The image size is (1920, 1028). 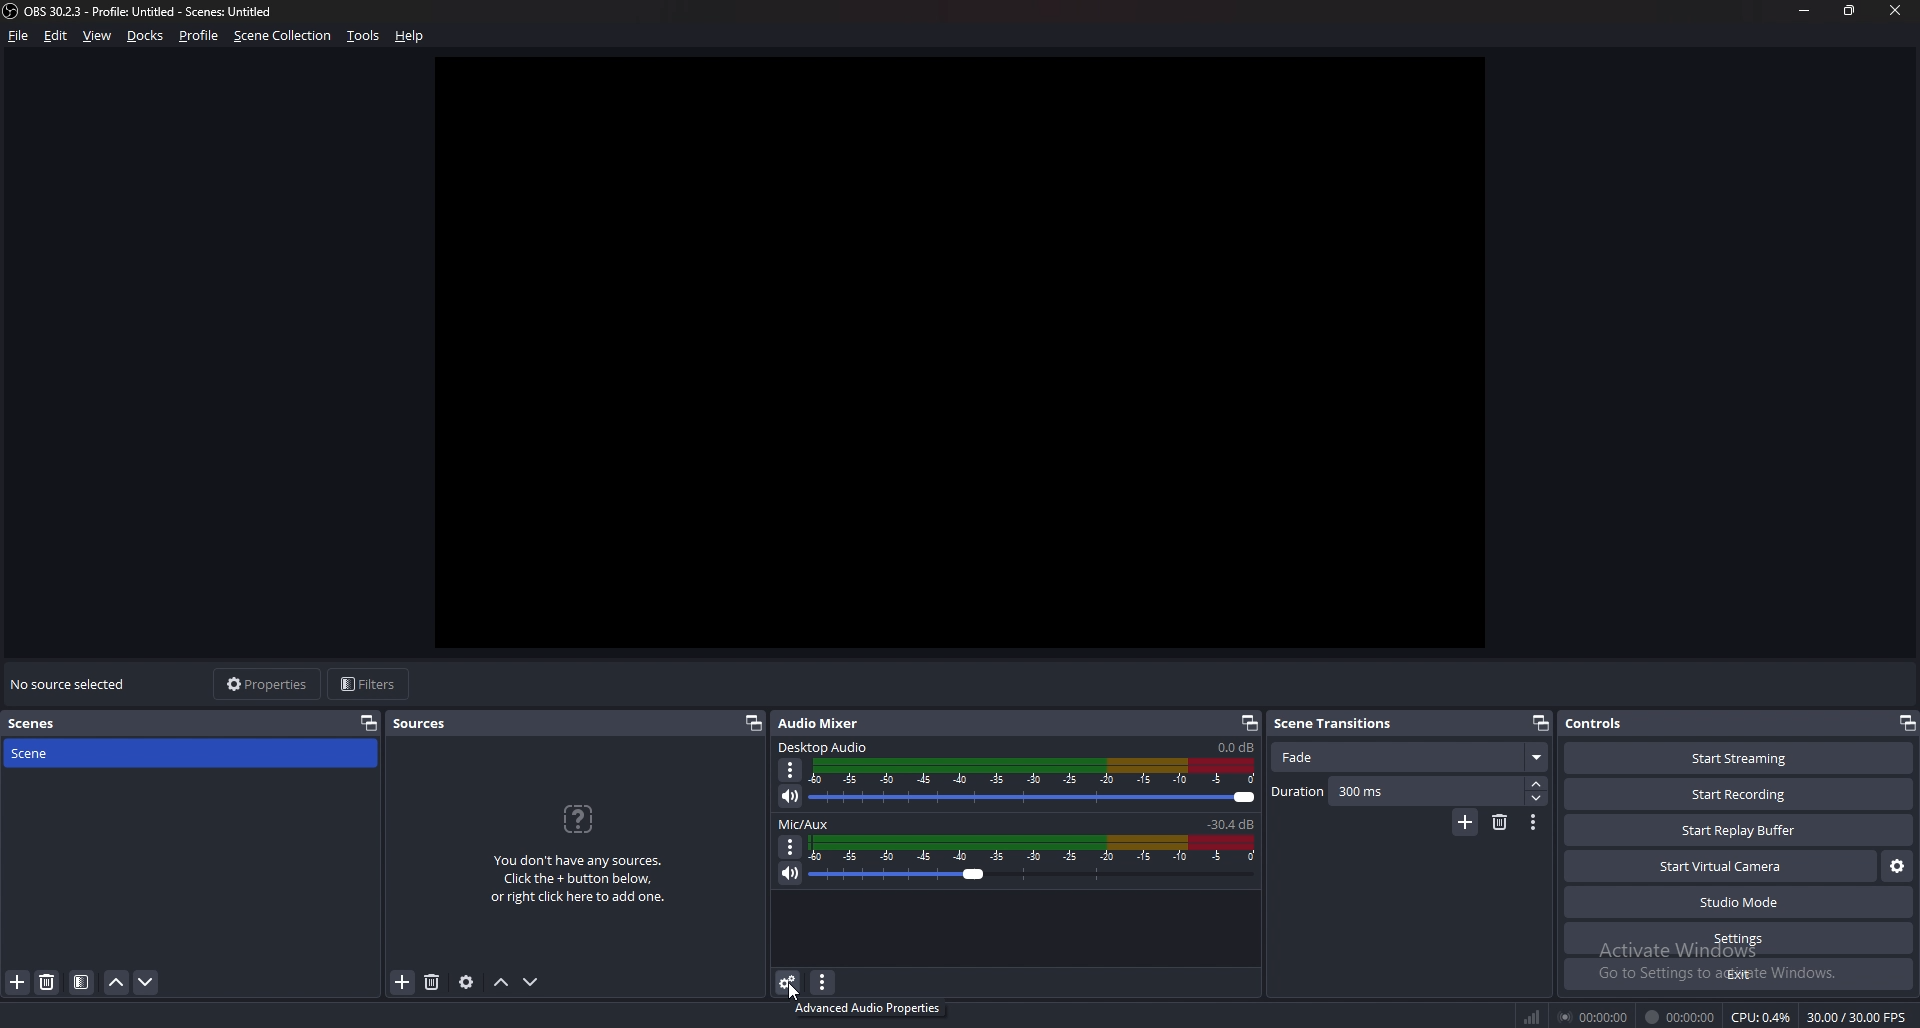 What do you see at coordinates (41, 724) in the screenshot?
I see `scenes` at bounding box center [41, 724].